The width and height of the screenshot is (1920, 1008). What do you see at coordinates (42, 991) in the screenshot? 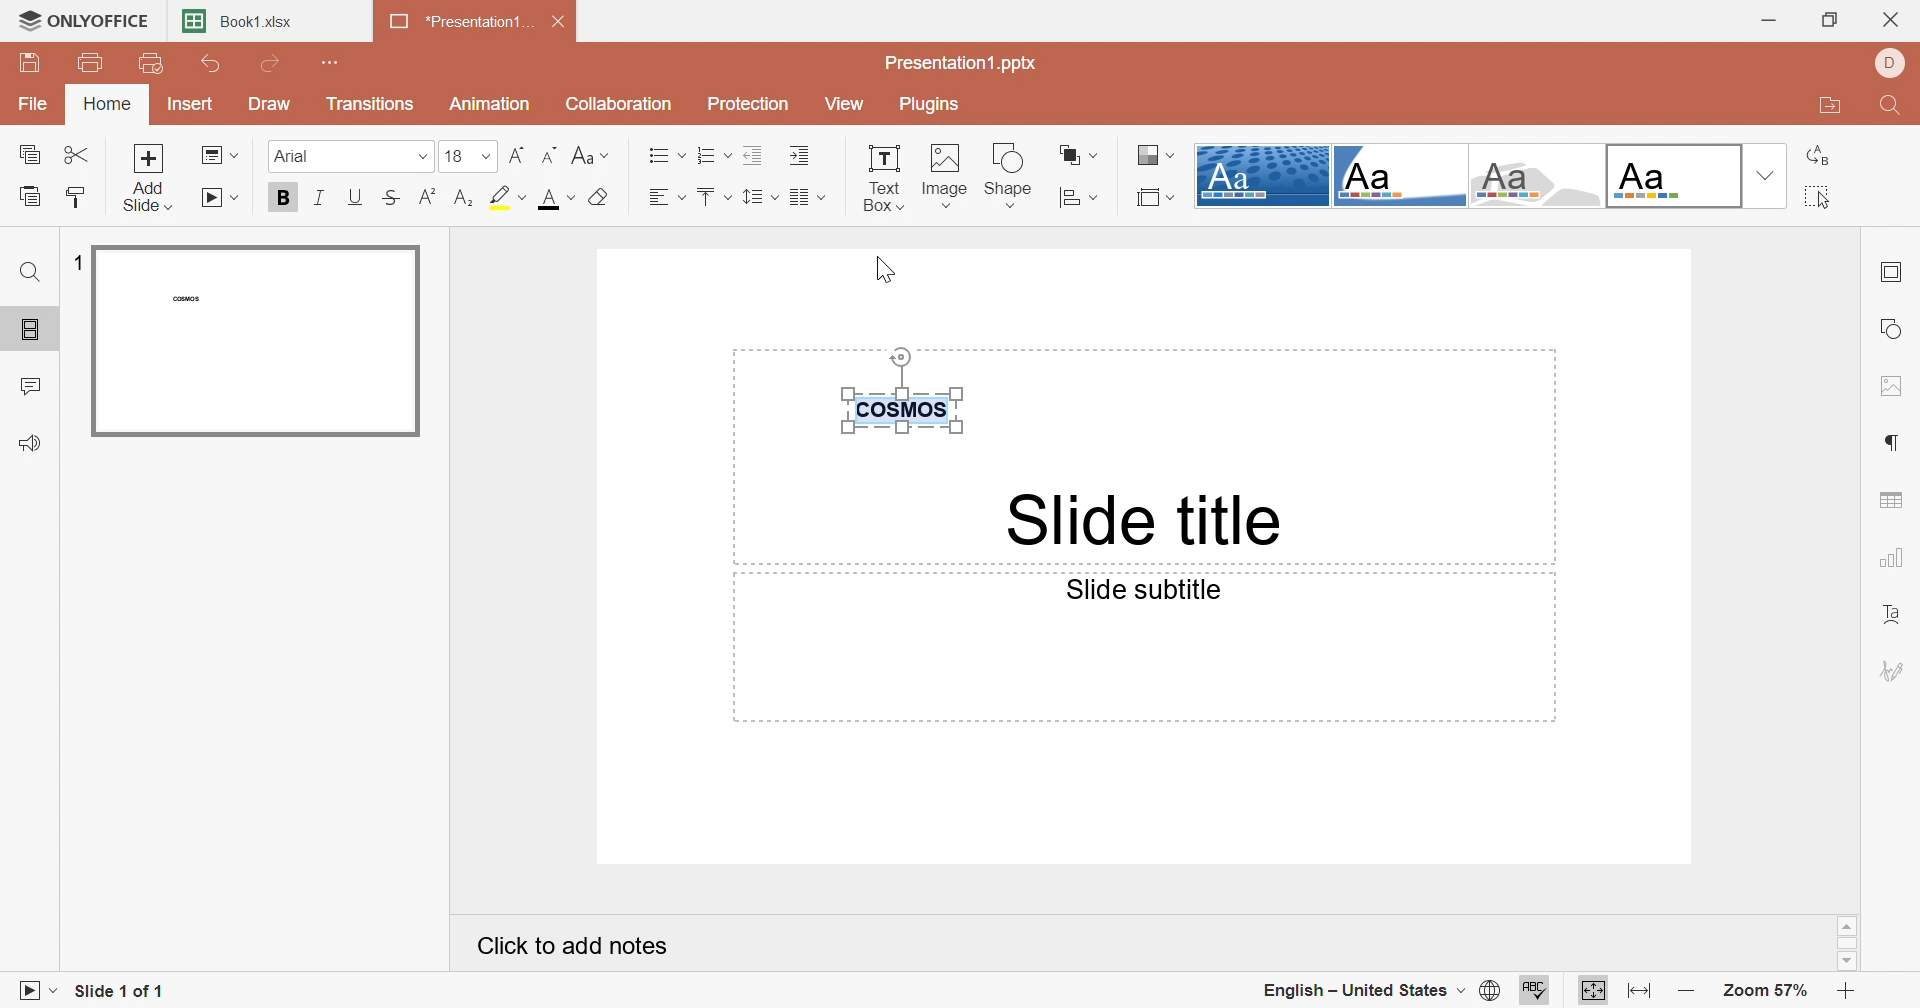
I see `Start Slideshow` at bounding box center [42, 991].